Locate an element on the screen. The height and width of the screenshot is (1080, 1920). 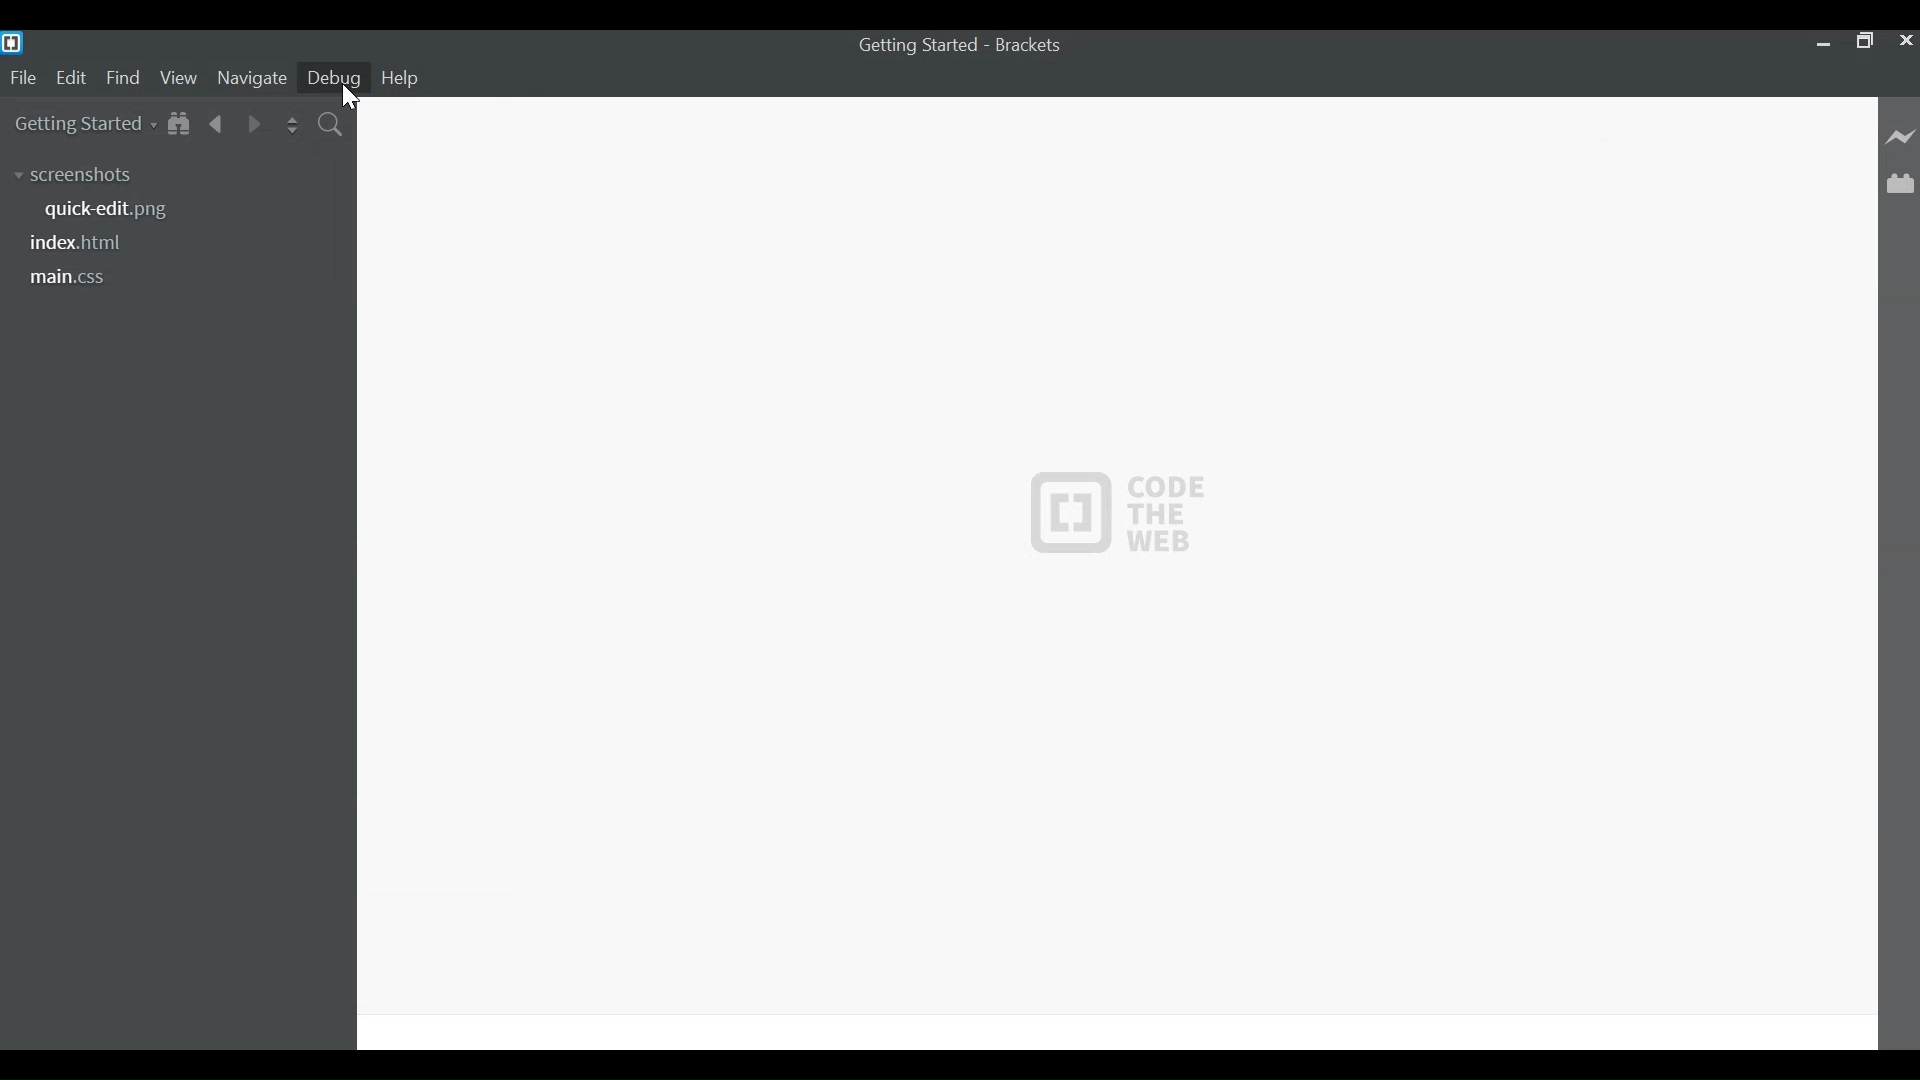
Cursor is located at coordinates (345, 97).